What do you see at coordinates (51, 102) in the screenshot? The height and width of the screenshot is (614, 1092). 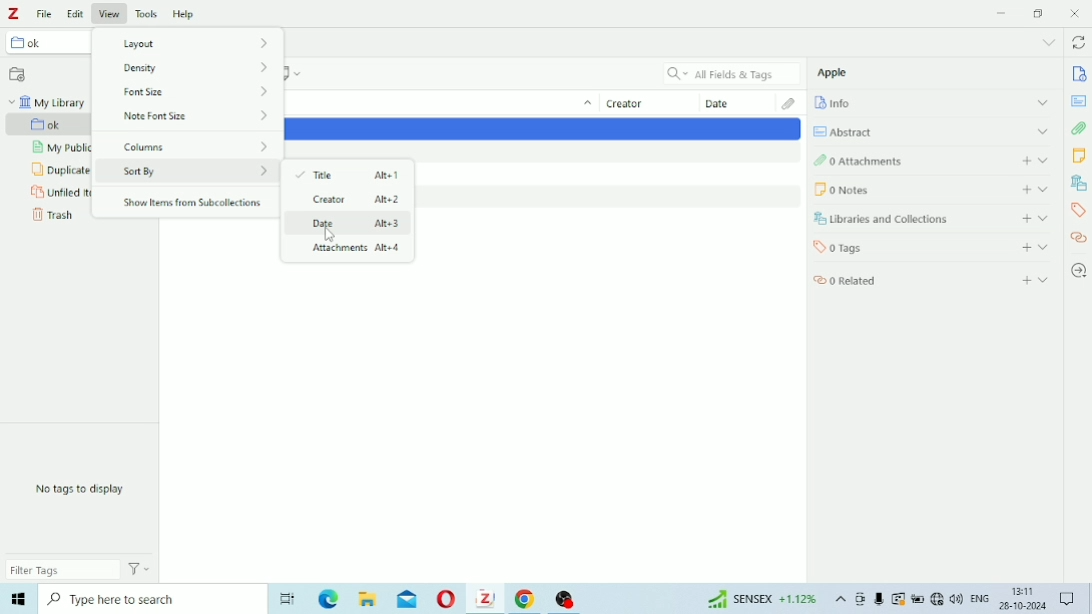 I see `My Library` at bounding box center [51, 102].